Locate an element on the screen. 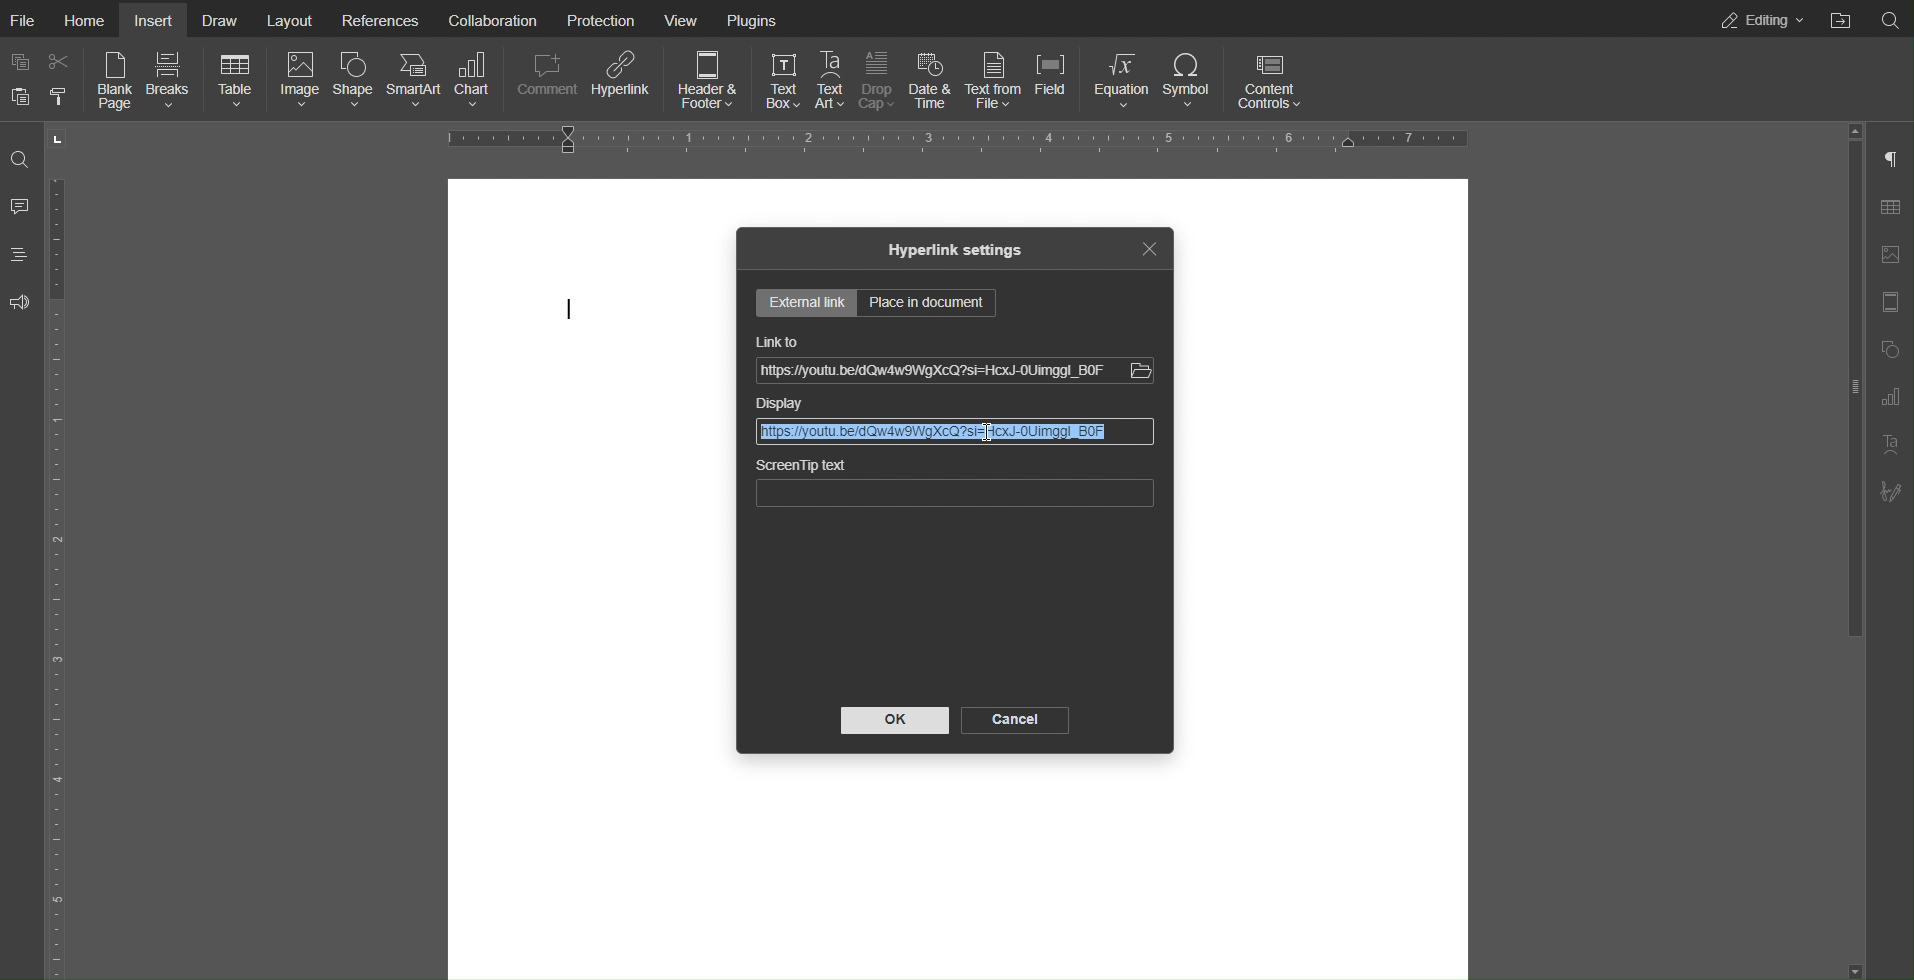 Image resolution: width=1914 pixels, height=980 pixels. Feedback and Support is located at coordinates (20, 304).